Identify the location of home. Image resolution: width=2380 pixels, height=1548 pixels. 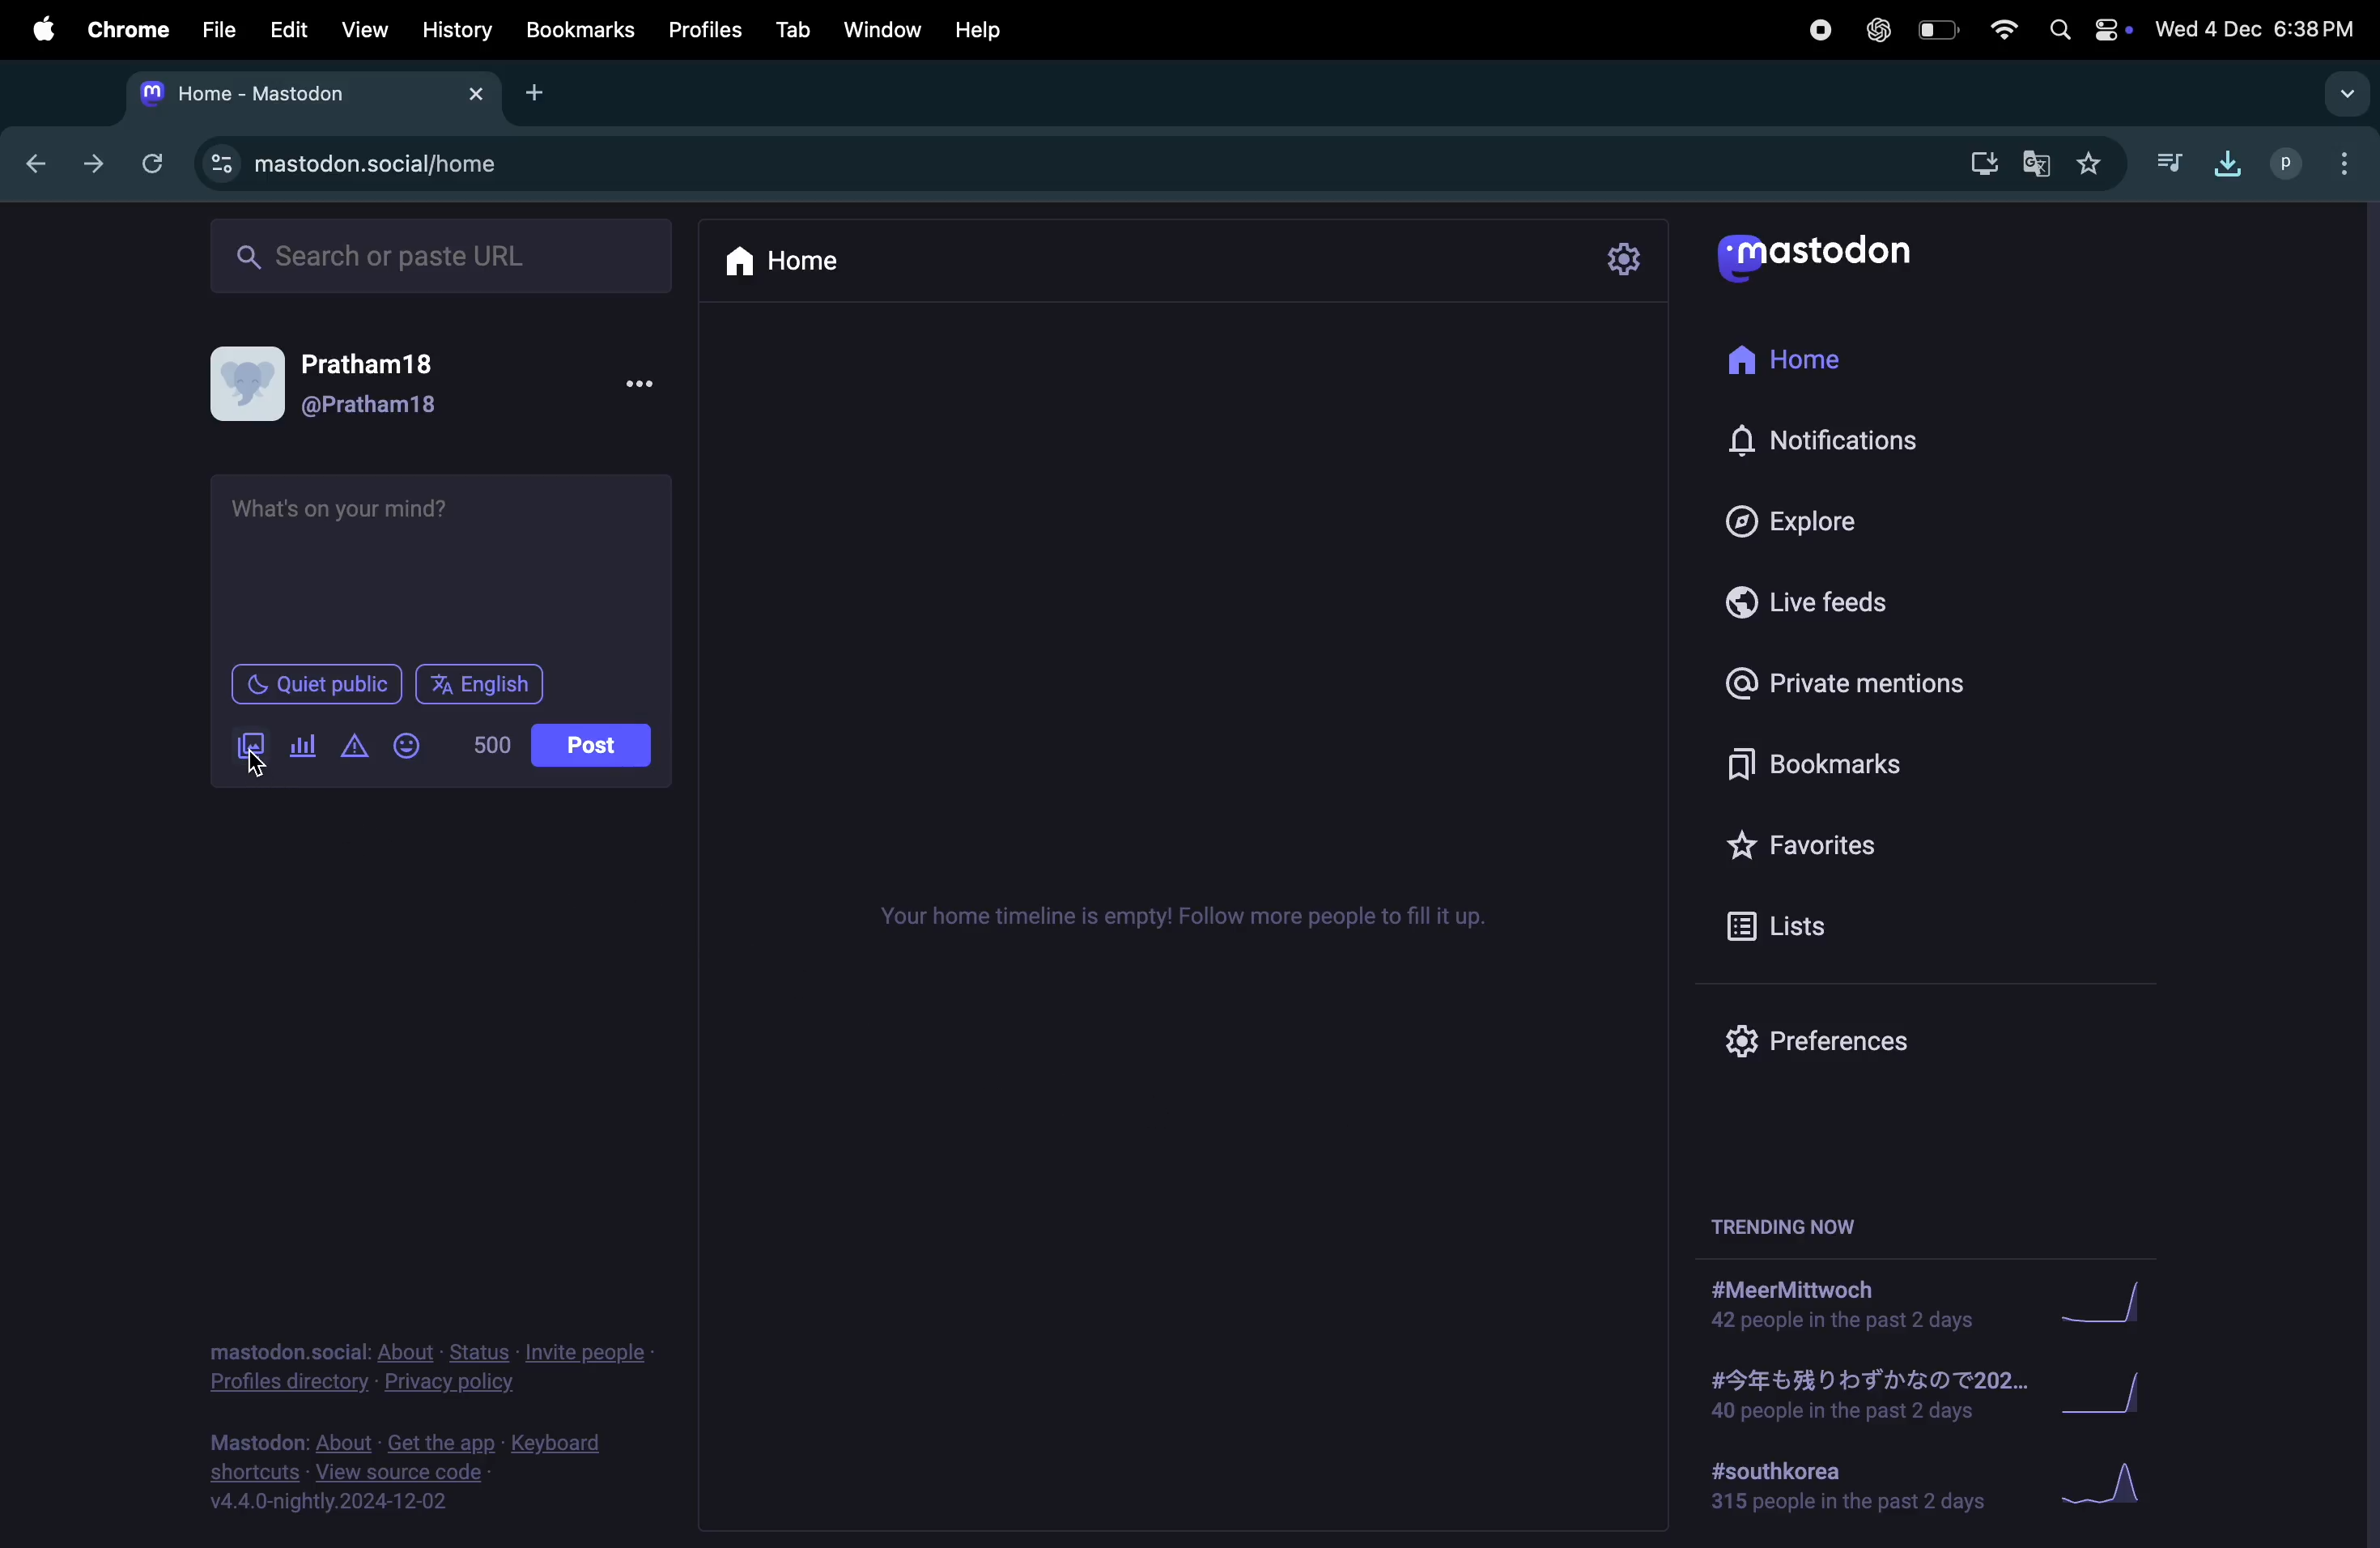
(802, 264).